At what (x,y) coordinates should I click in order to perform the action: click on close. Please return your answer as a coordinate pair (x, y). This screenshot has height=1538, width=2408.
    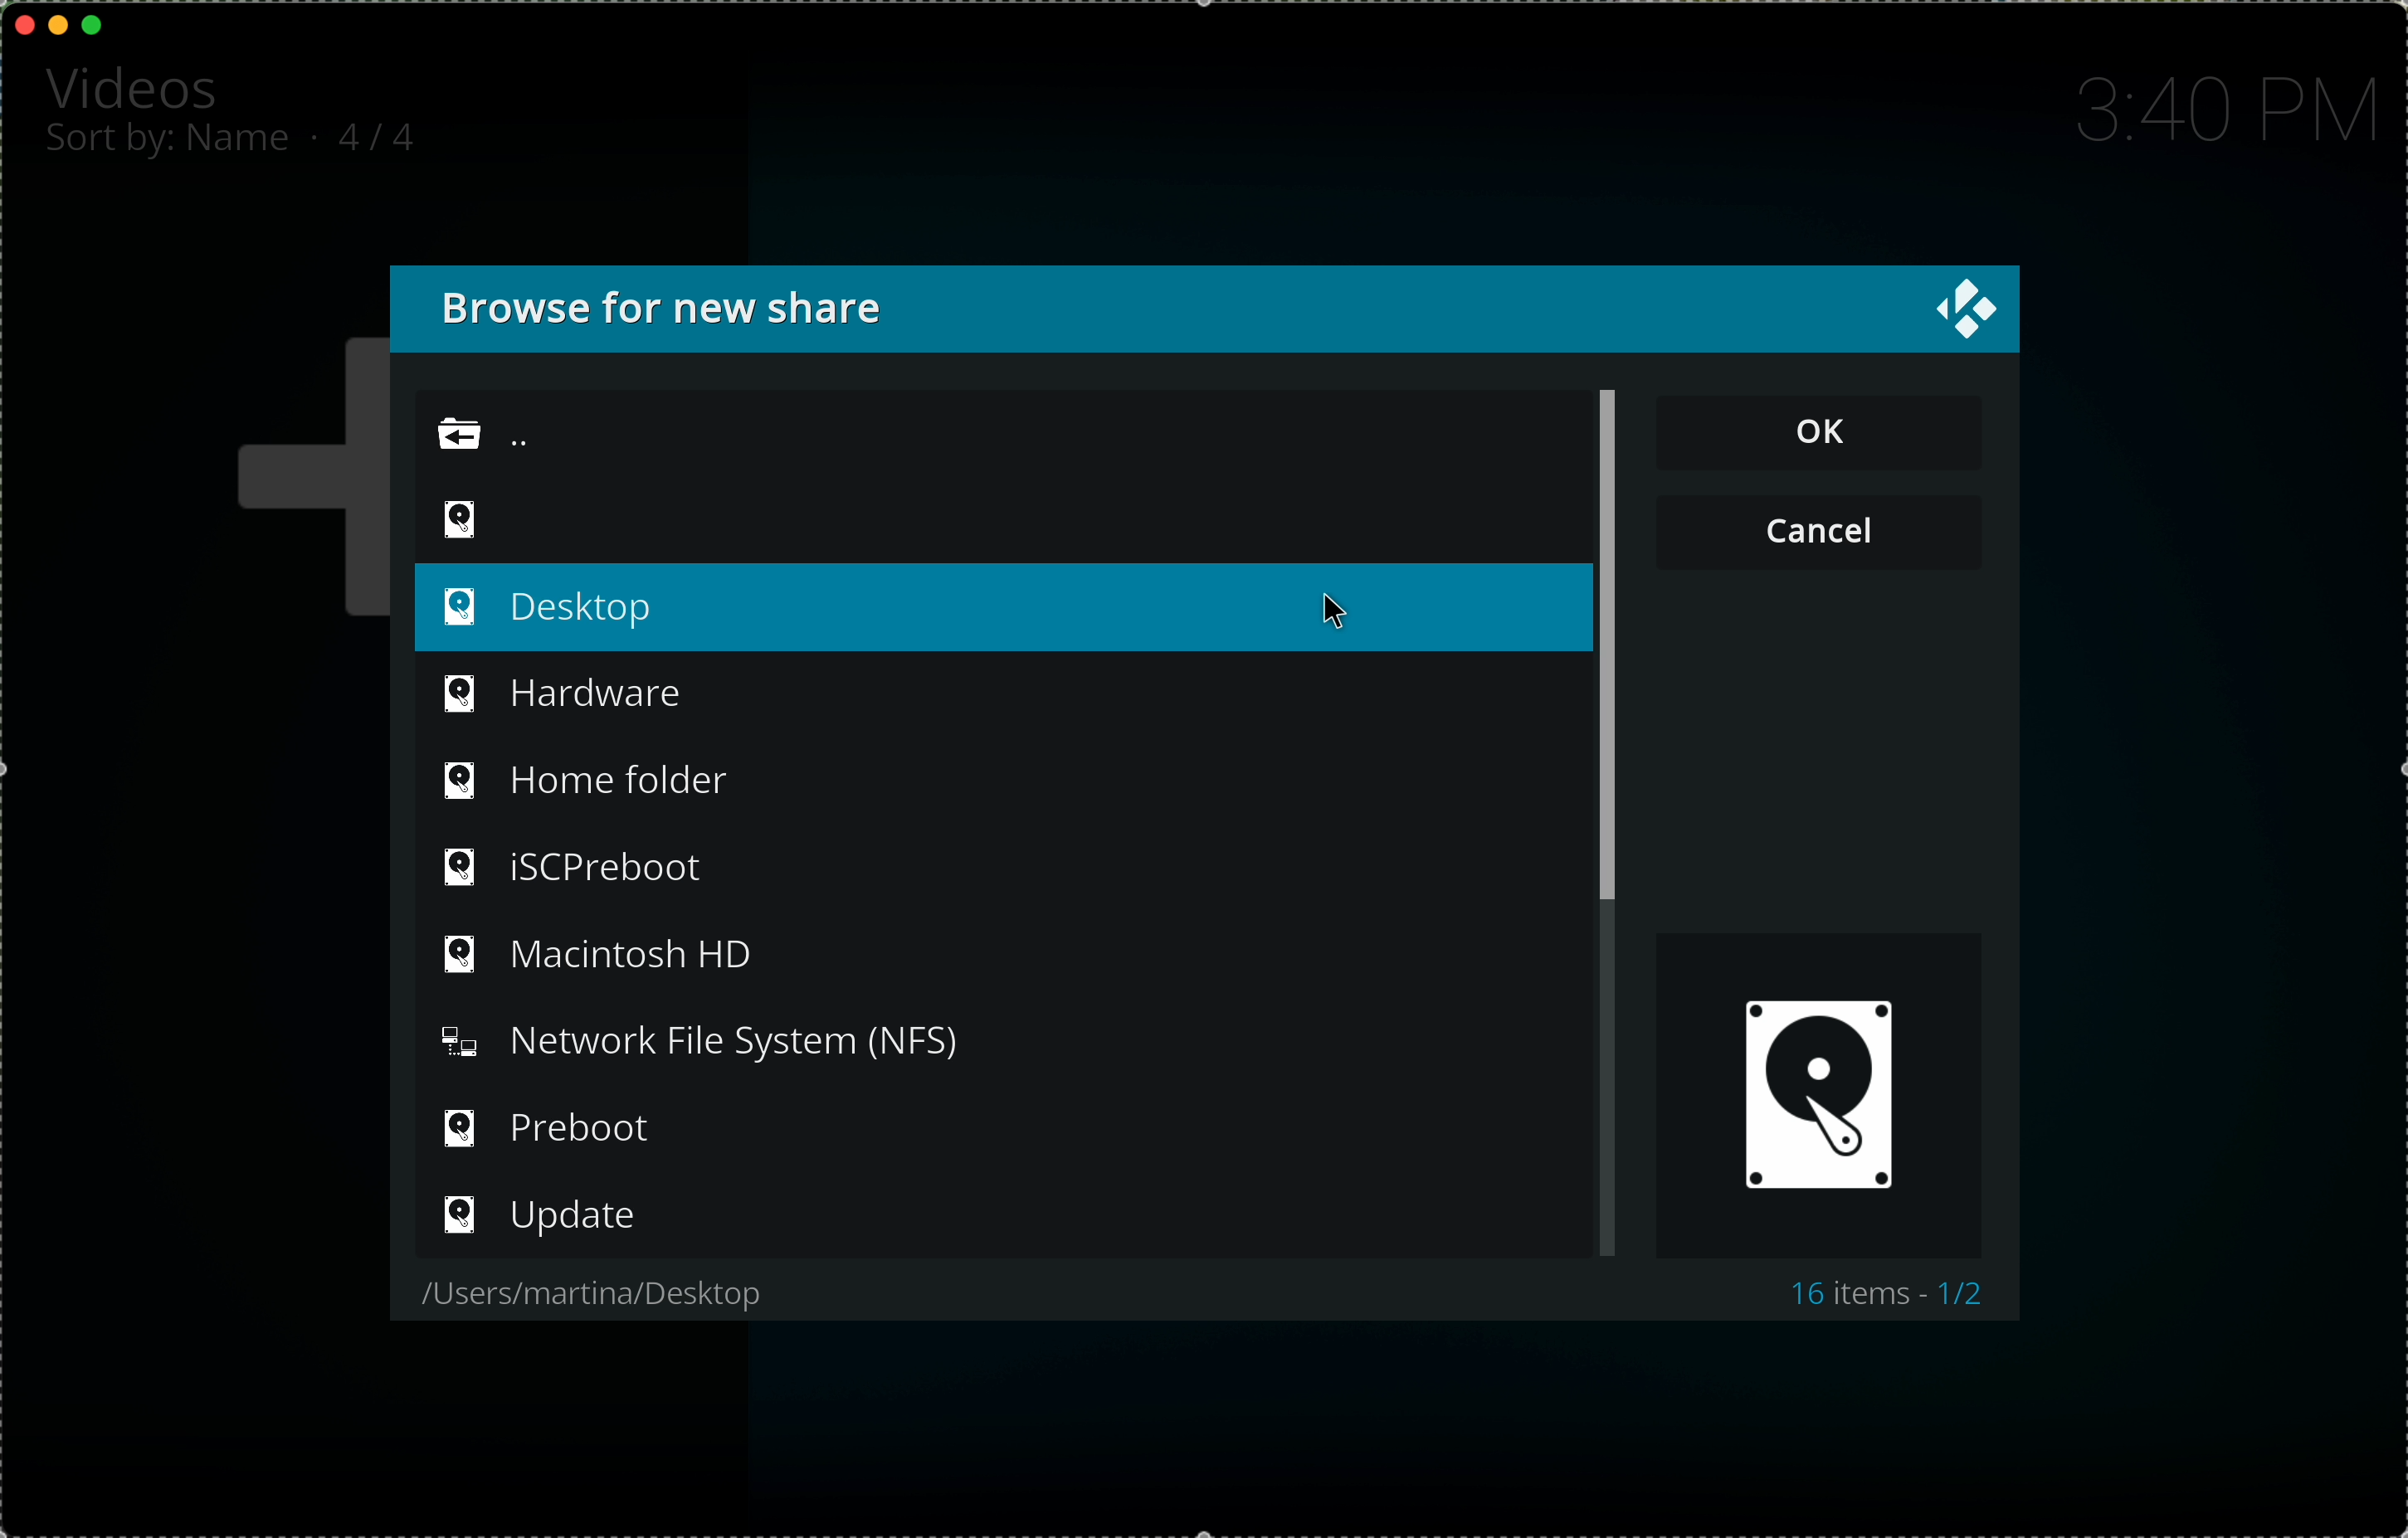
    Looking at the image, I should click on (26, 24).